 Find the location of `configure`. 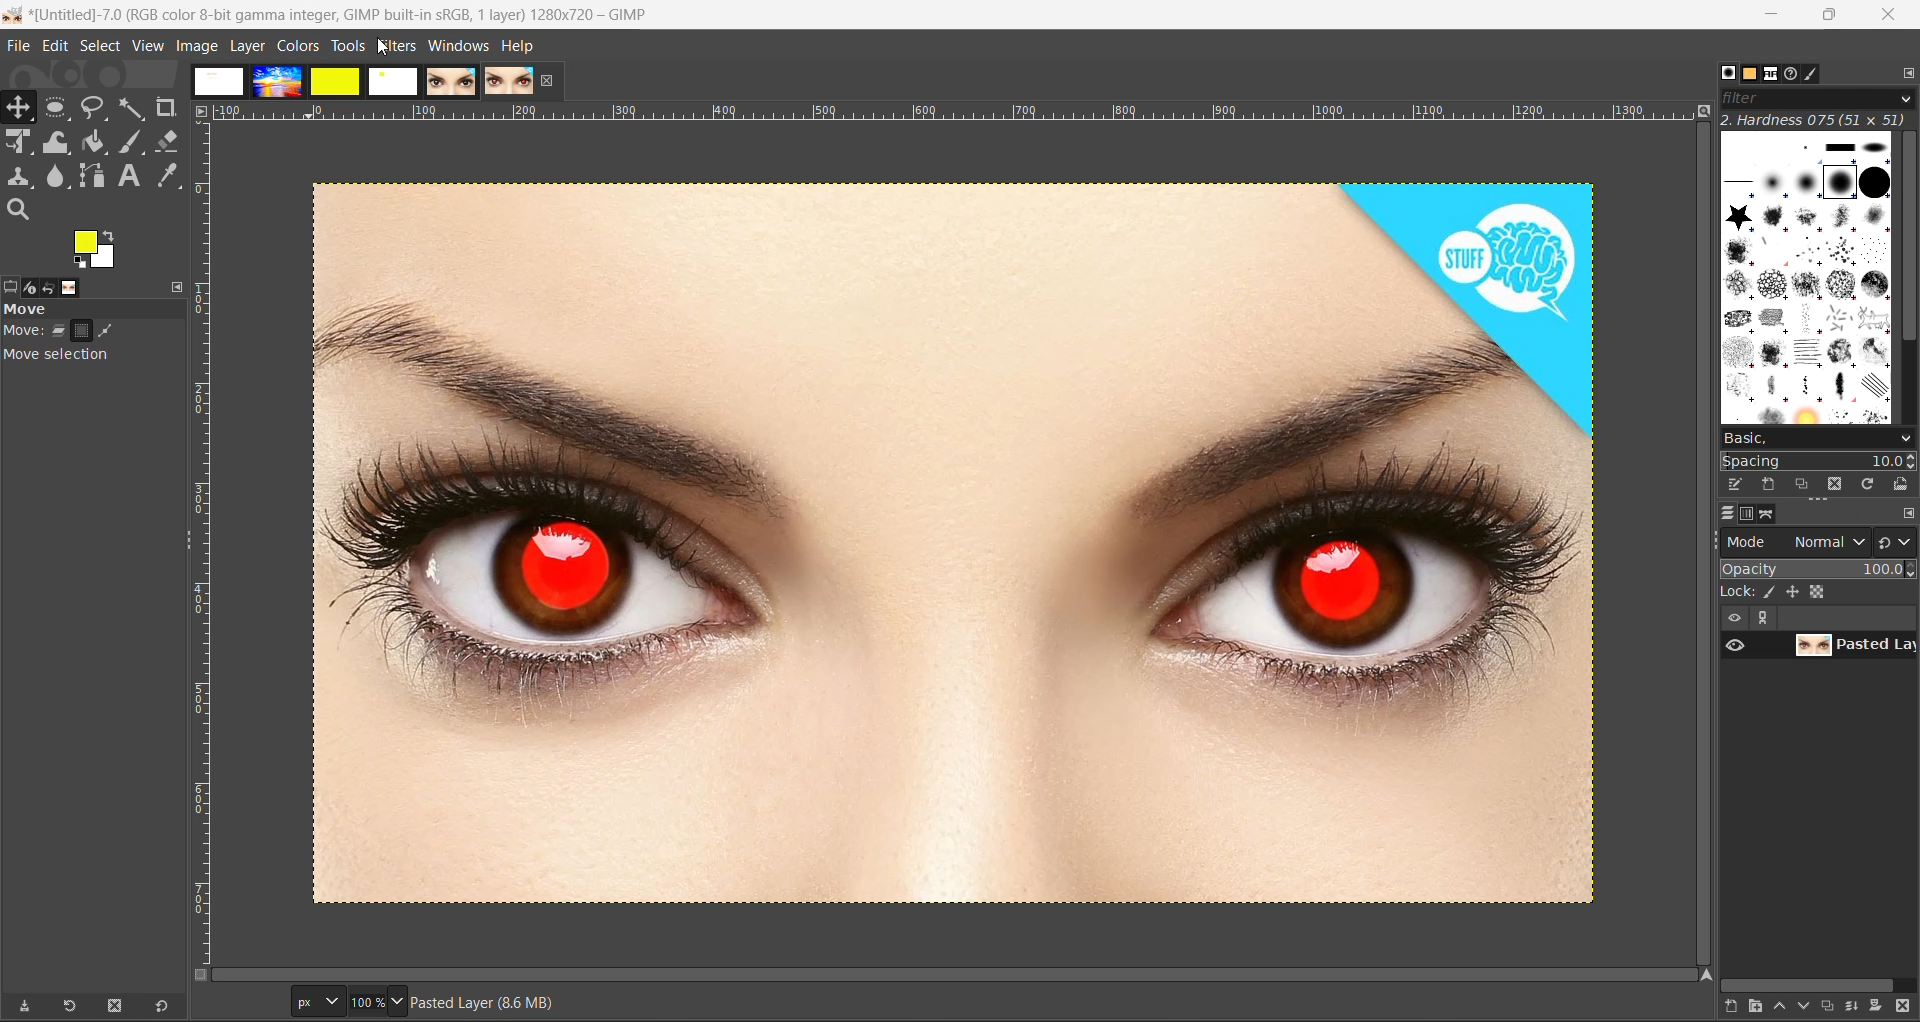

configure is located at coordinates (177, 287).